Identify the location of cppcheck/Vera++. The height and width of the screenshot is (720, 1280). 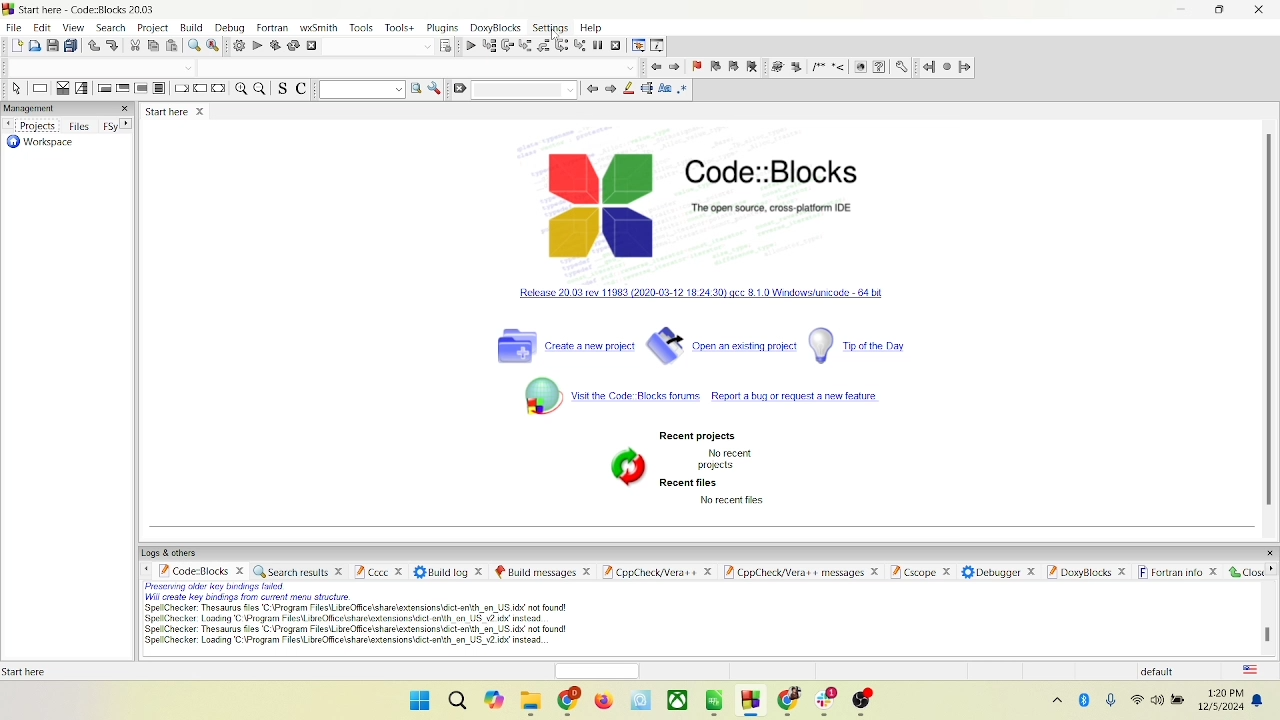
(656, 573).